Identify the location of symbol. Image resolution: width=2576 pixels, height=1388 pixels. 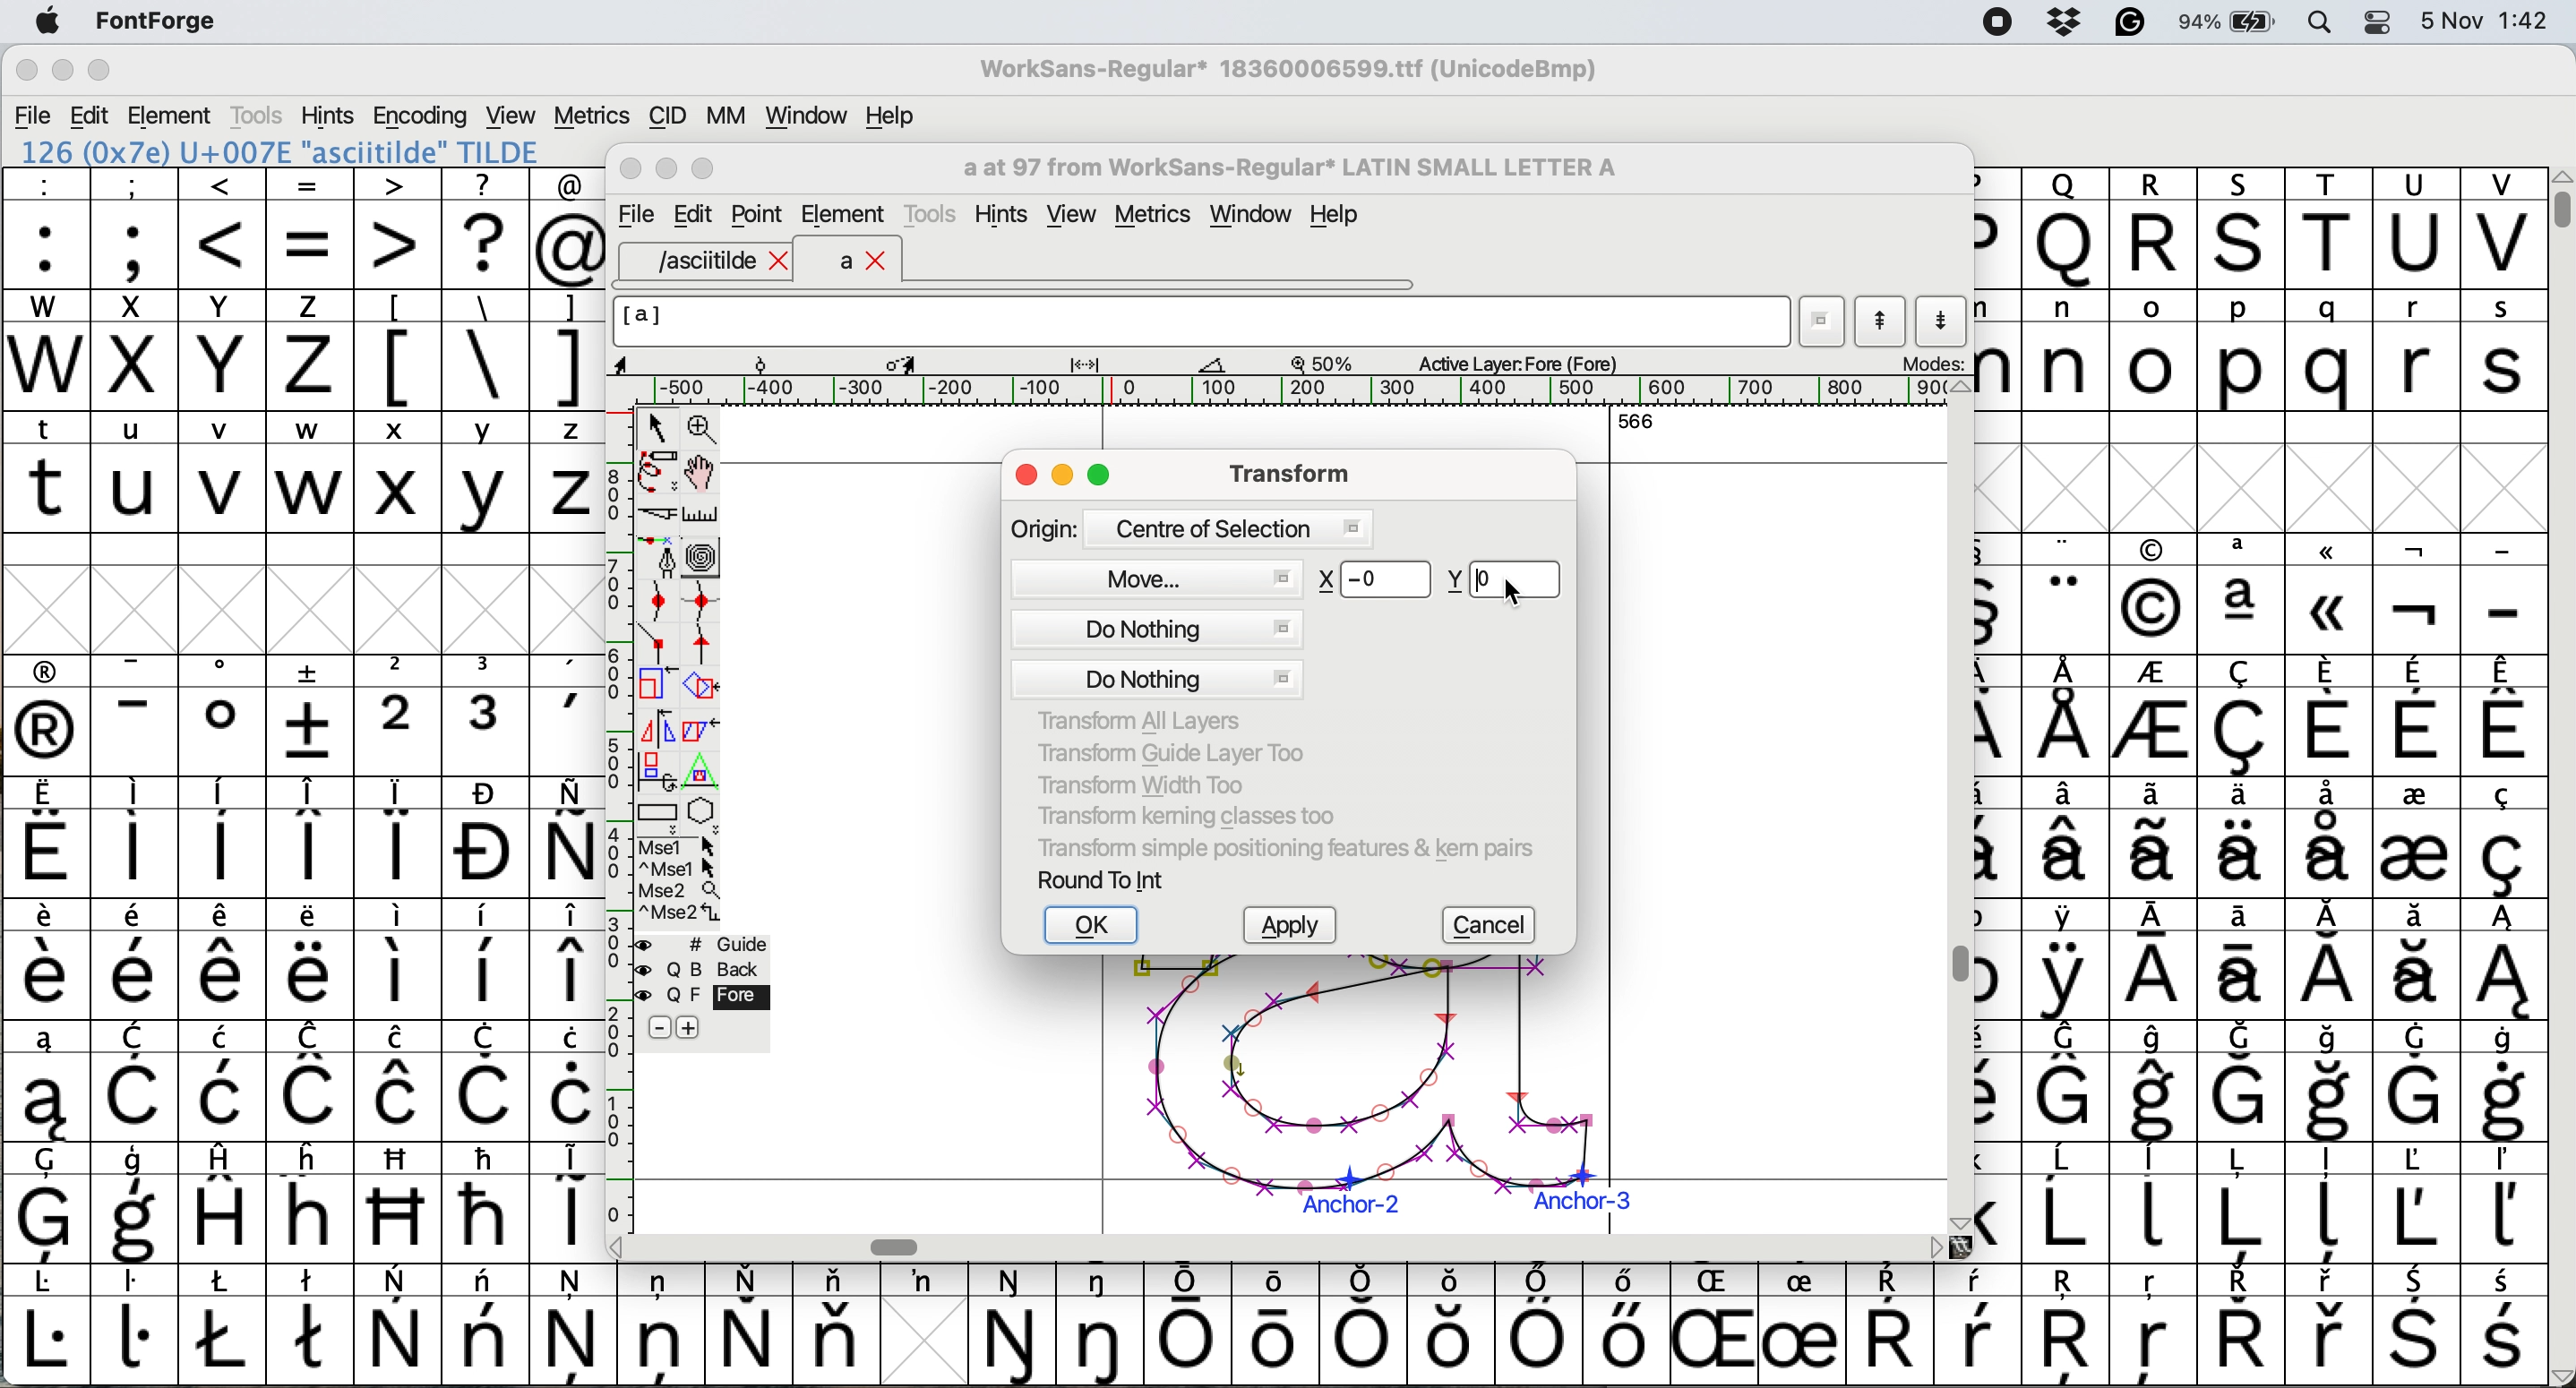
(2506, 715).